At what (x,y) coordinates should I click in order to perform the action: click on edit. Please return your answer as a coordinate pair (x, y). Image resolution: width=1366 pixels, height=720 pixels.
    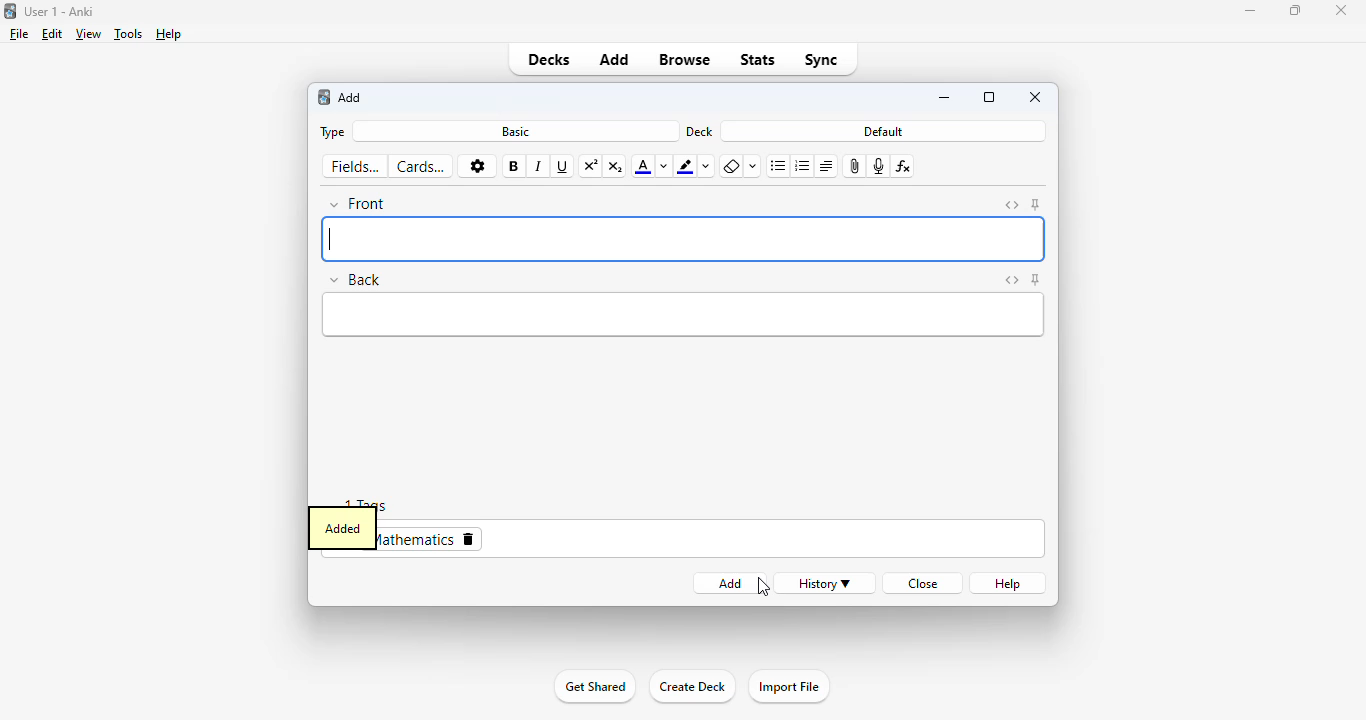
    Looking at the image, I should click on (52, 34).